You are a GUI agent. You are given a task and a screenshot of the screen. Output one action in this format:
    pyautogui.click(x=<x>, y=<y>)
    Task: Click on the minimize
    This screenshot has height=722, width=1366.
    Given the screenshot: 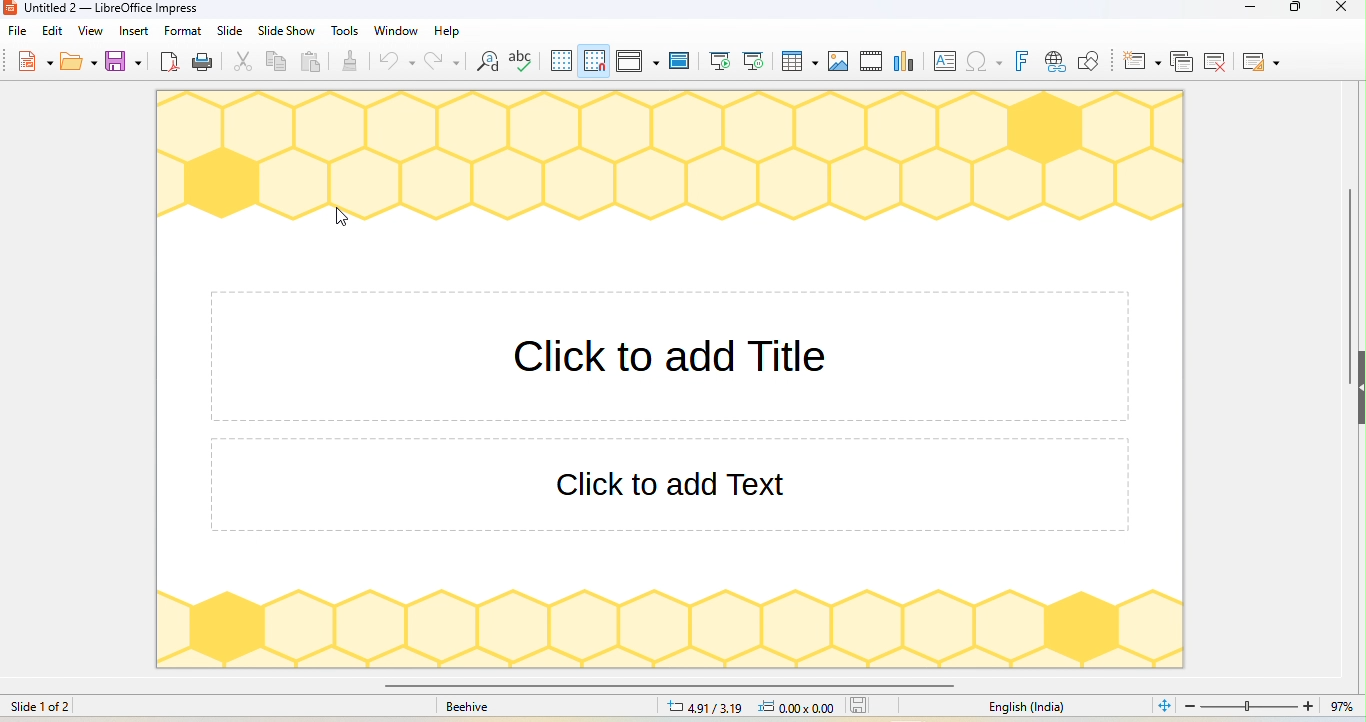 What is the action you would take?
    pyautogui.click(x=1245, y=10)
    